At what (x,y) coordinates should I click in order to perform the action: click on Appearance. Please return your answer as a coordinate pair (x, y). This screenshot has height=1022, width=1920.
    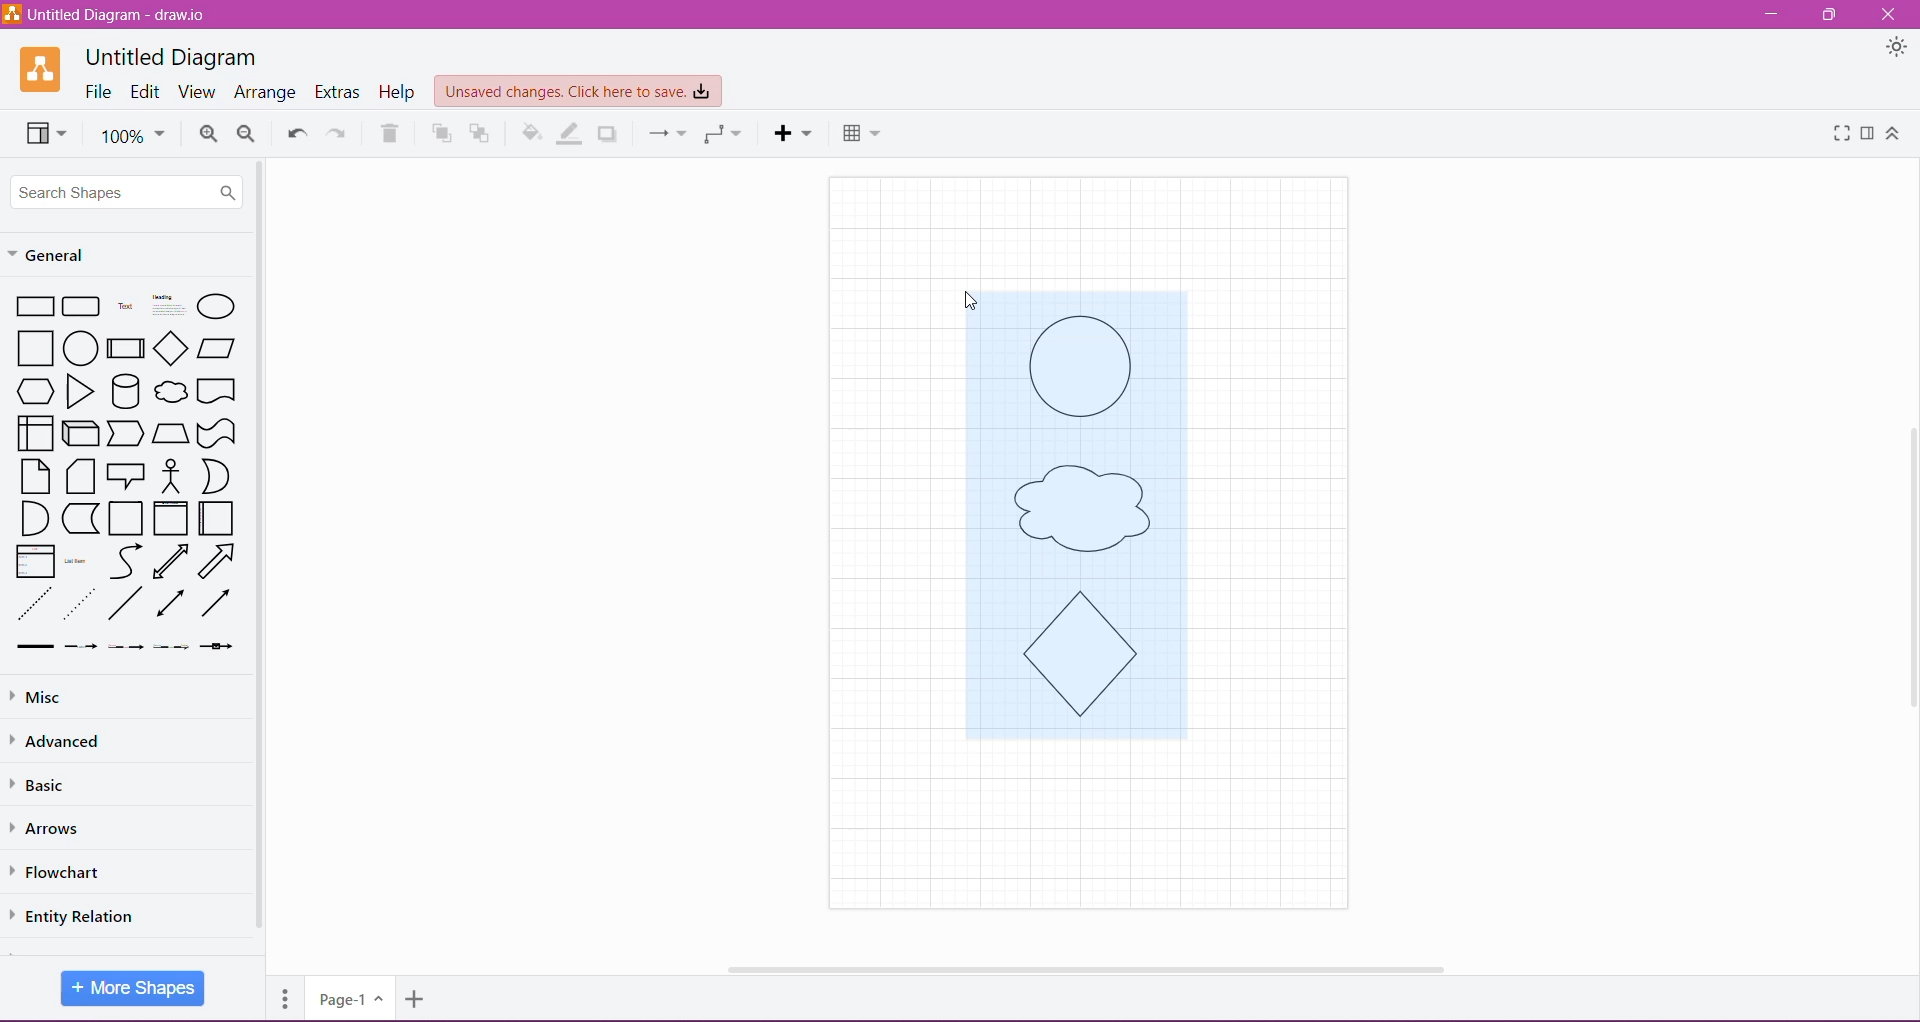
    Looking at the image, I should click on (1897, 50).